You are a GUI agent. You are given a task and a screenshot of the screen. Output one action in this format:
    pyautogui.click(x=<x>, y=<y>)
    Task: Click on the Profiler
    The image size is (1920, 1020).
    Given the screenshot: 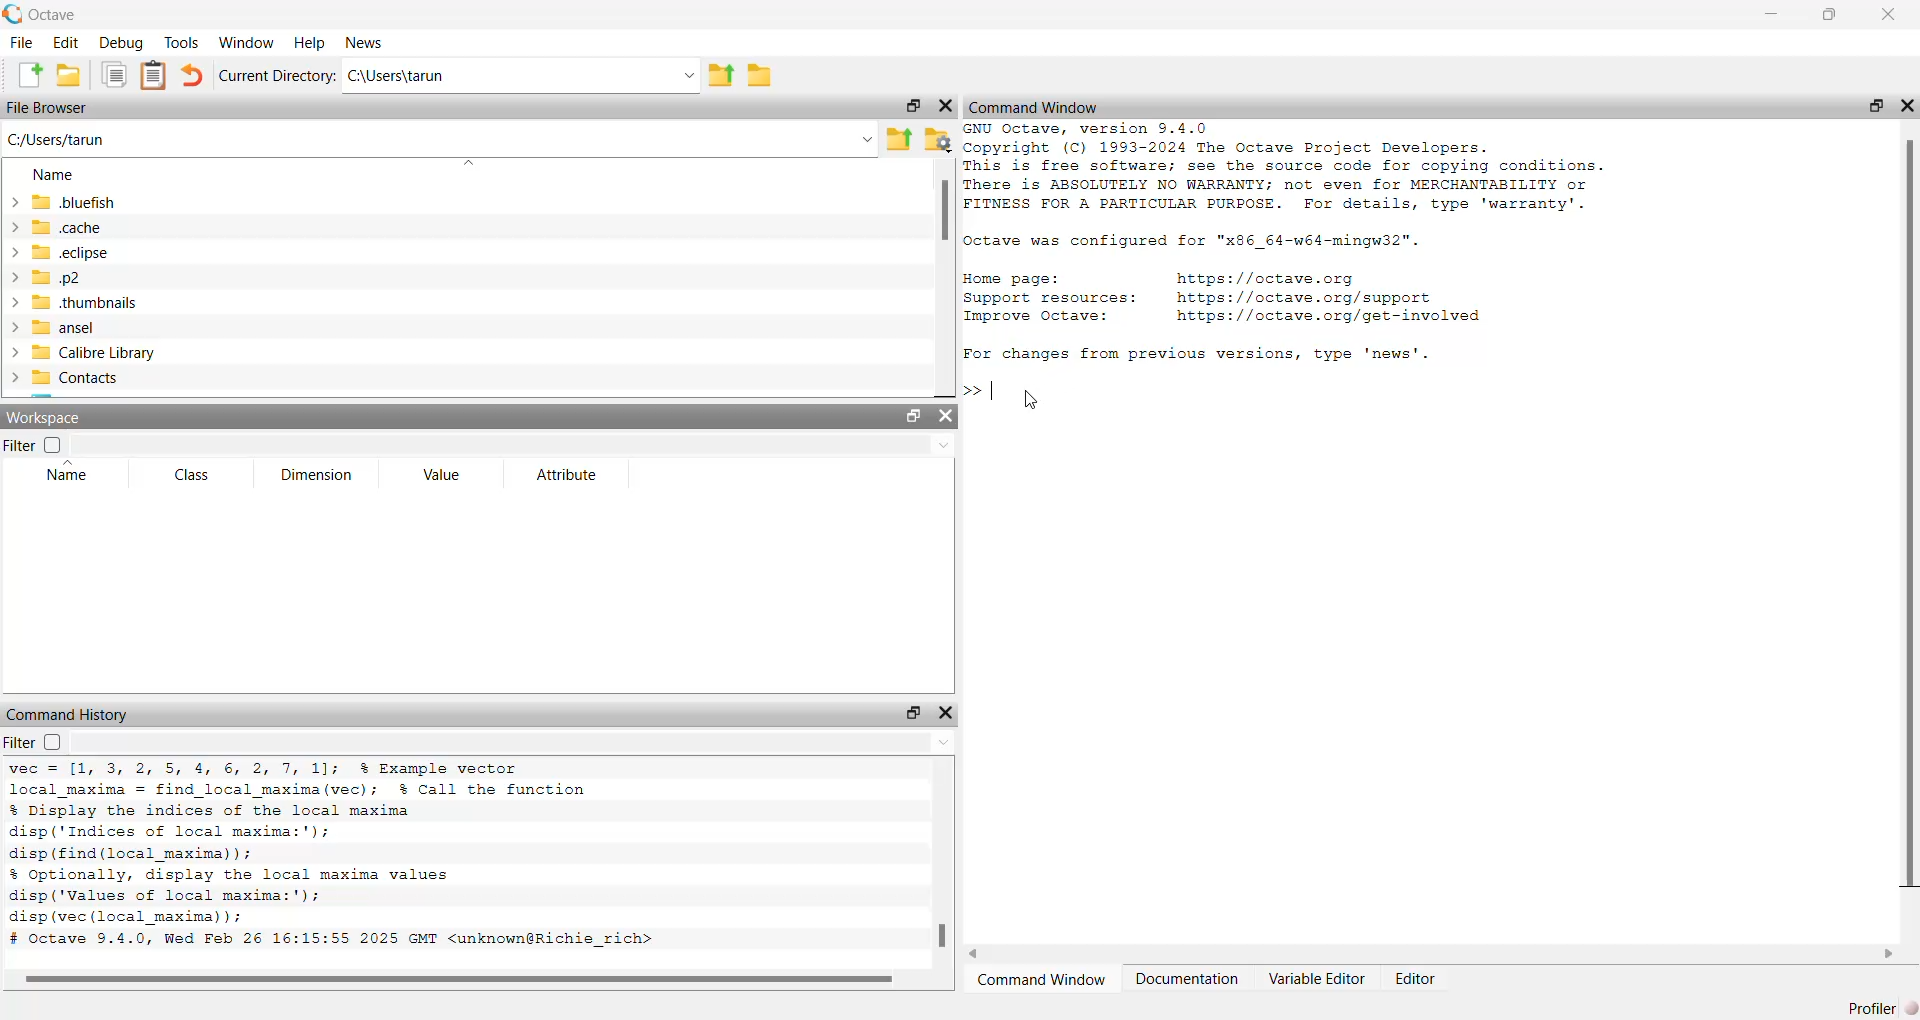 What is the action you would take?
    pyautogui.click(x=1873, y=1007)
    